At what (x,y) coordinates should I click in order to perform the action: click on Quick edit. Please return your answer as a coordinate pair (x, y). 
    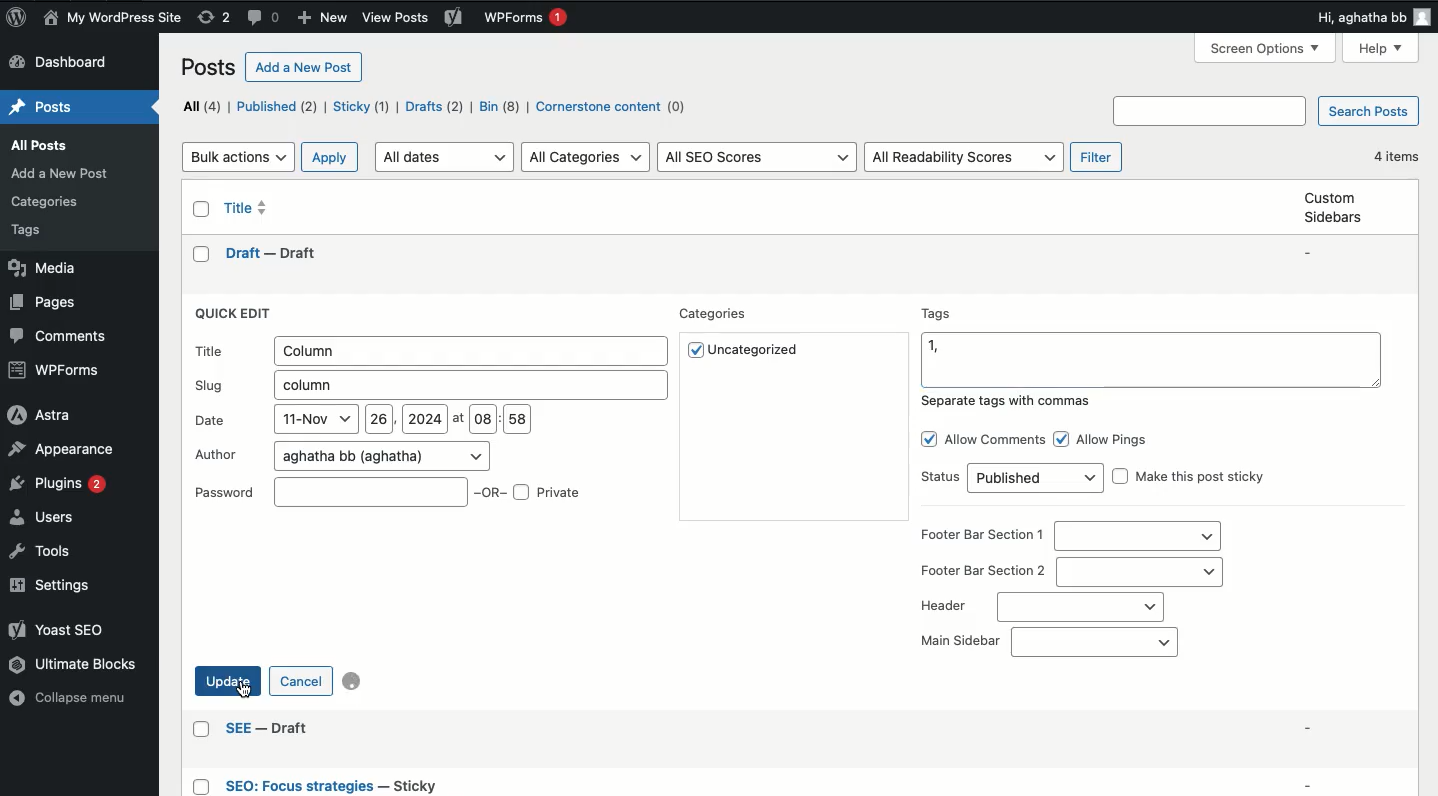
    Looking at the image, I should click on (236, 313).